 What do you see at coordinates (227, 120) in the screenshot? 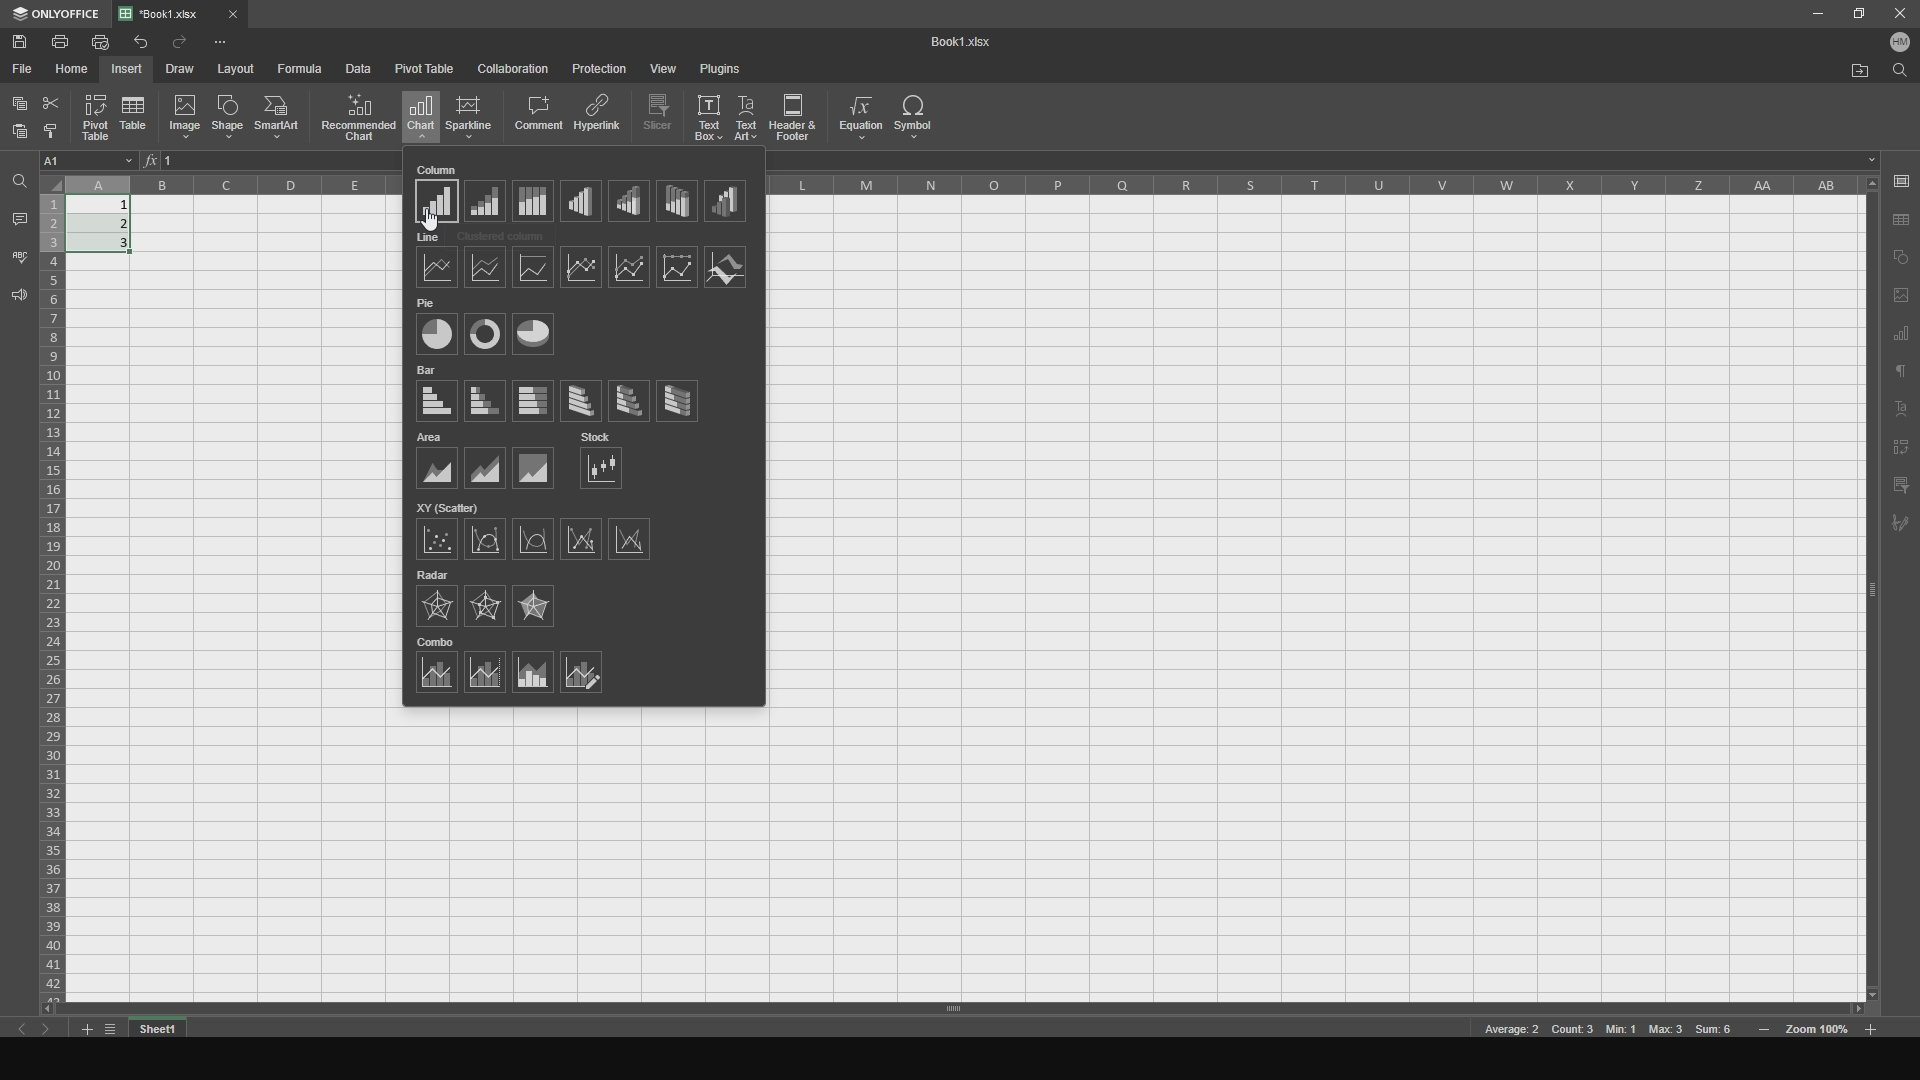
I see `shape` at bounding box center [227, 120].